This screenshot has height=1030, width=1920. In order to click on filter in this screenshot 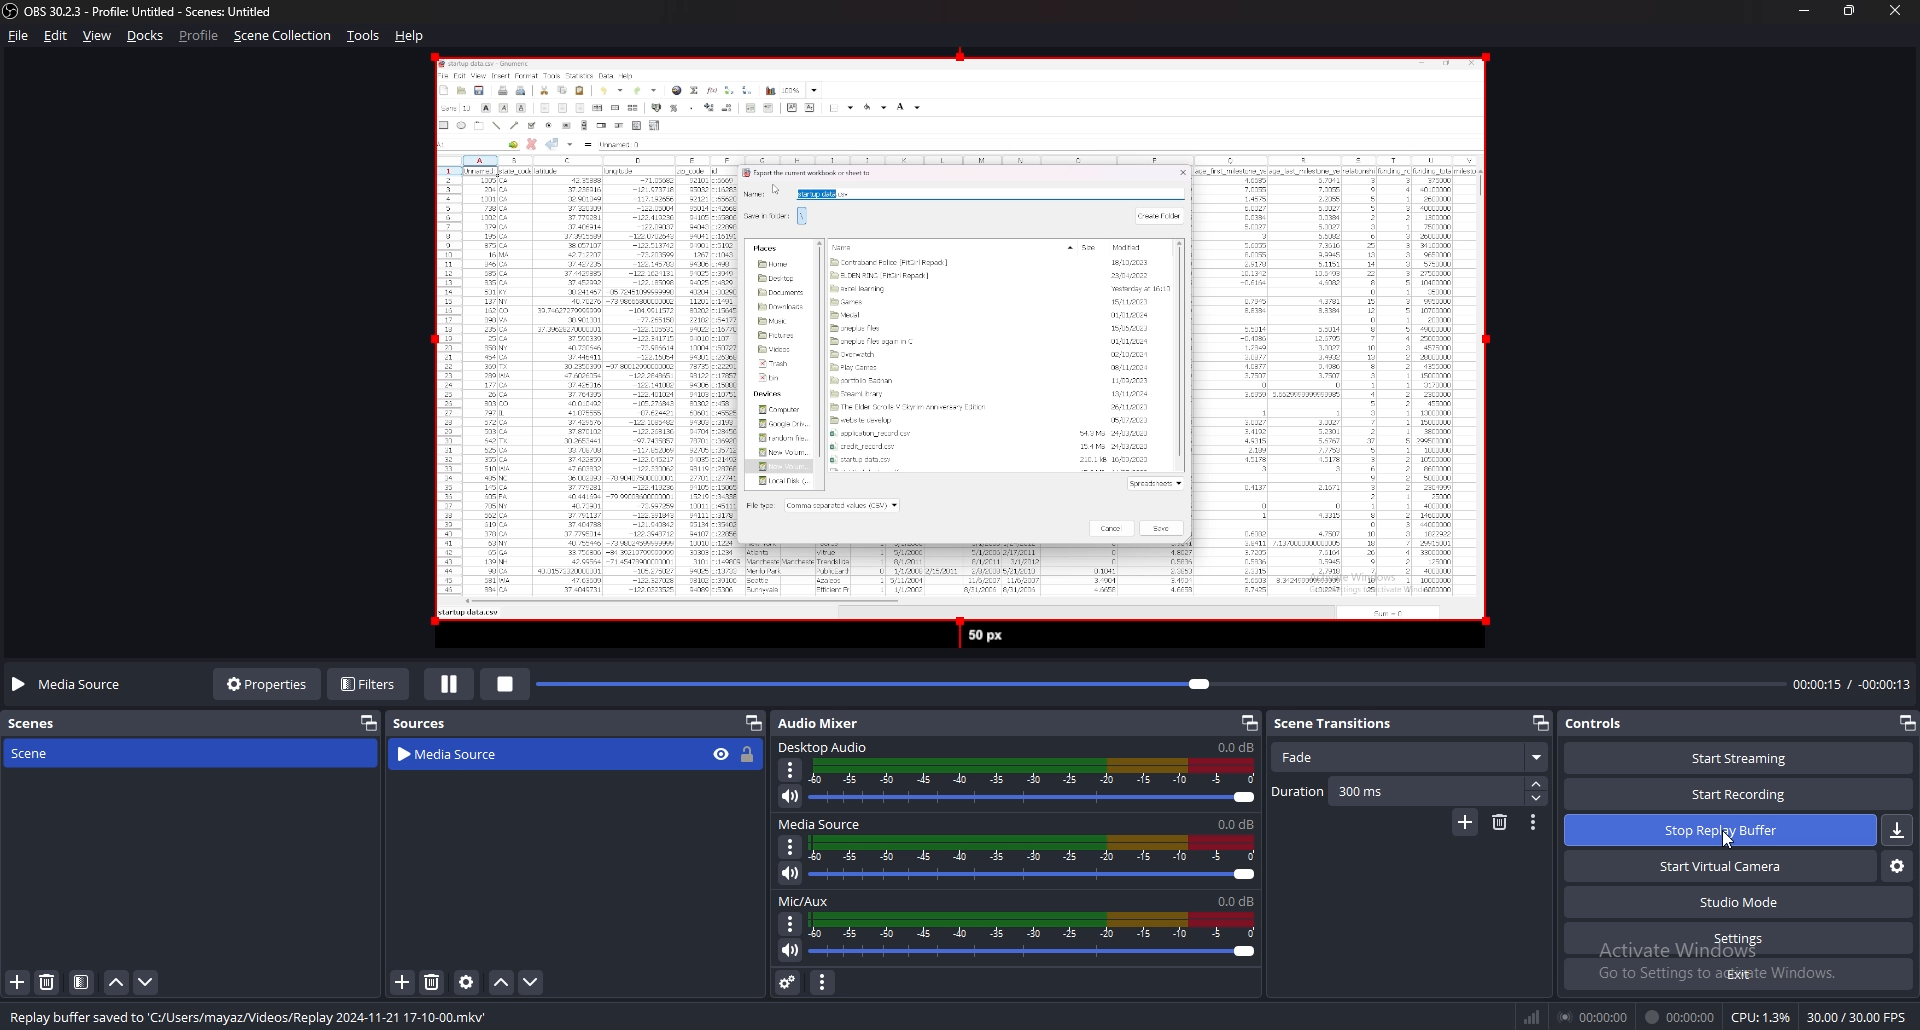, I will do `click(82, 982)`.